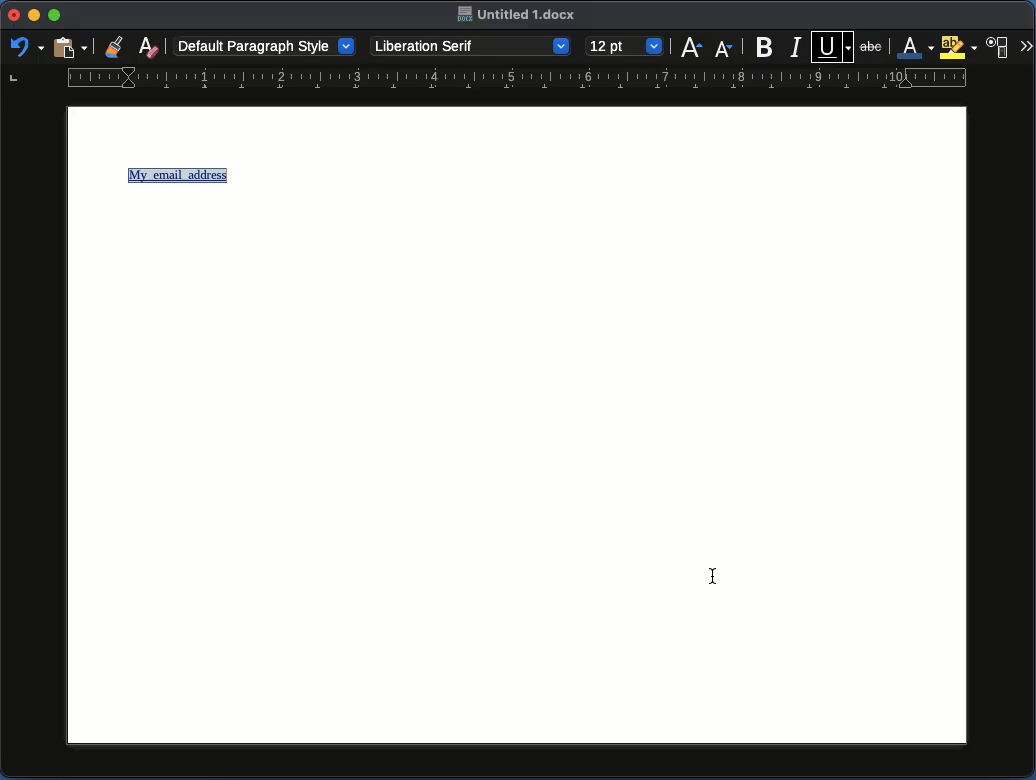 This screenshot has width=1036, height=780. I want to click on Maximize, so click(54, 15).